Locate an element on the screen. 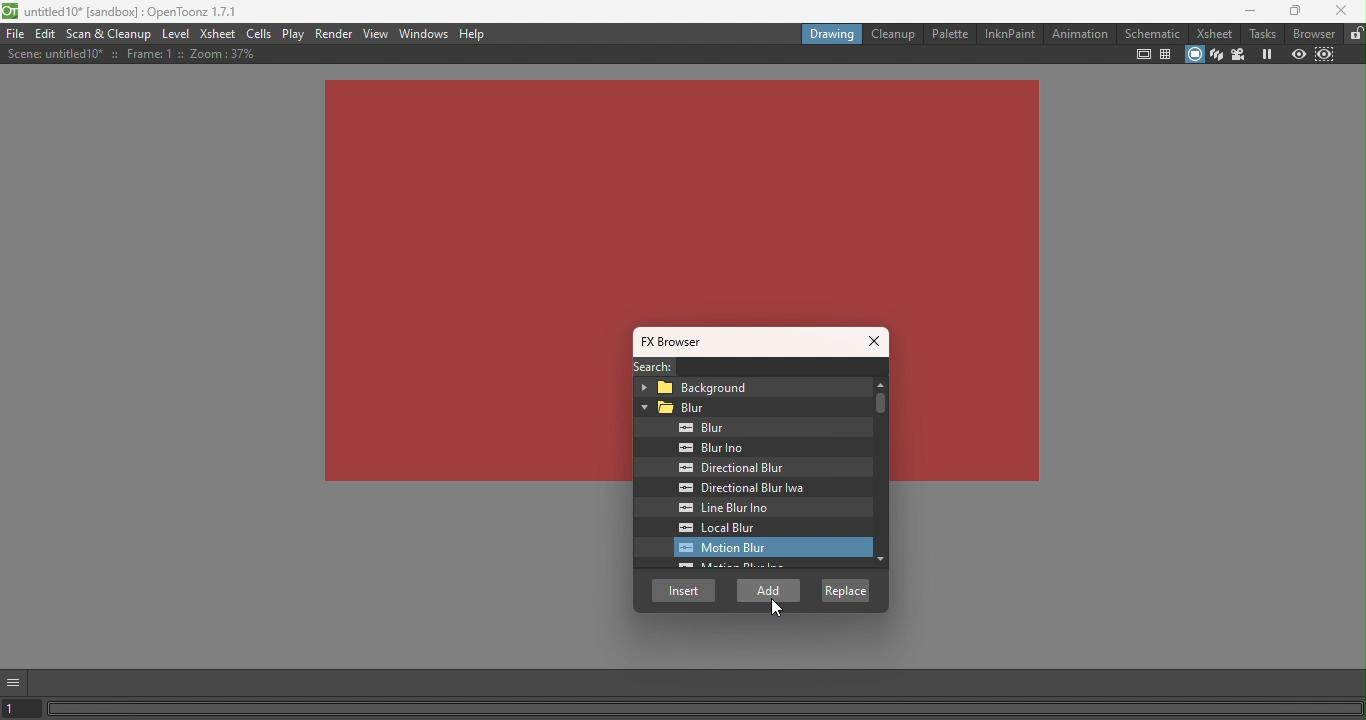 The width and height of the screenshot is (1366, 720). Line blur Ino is located at coordinates (730, 508).